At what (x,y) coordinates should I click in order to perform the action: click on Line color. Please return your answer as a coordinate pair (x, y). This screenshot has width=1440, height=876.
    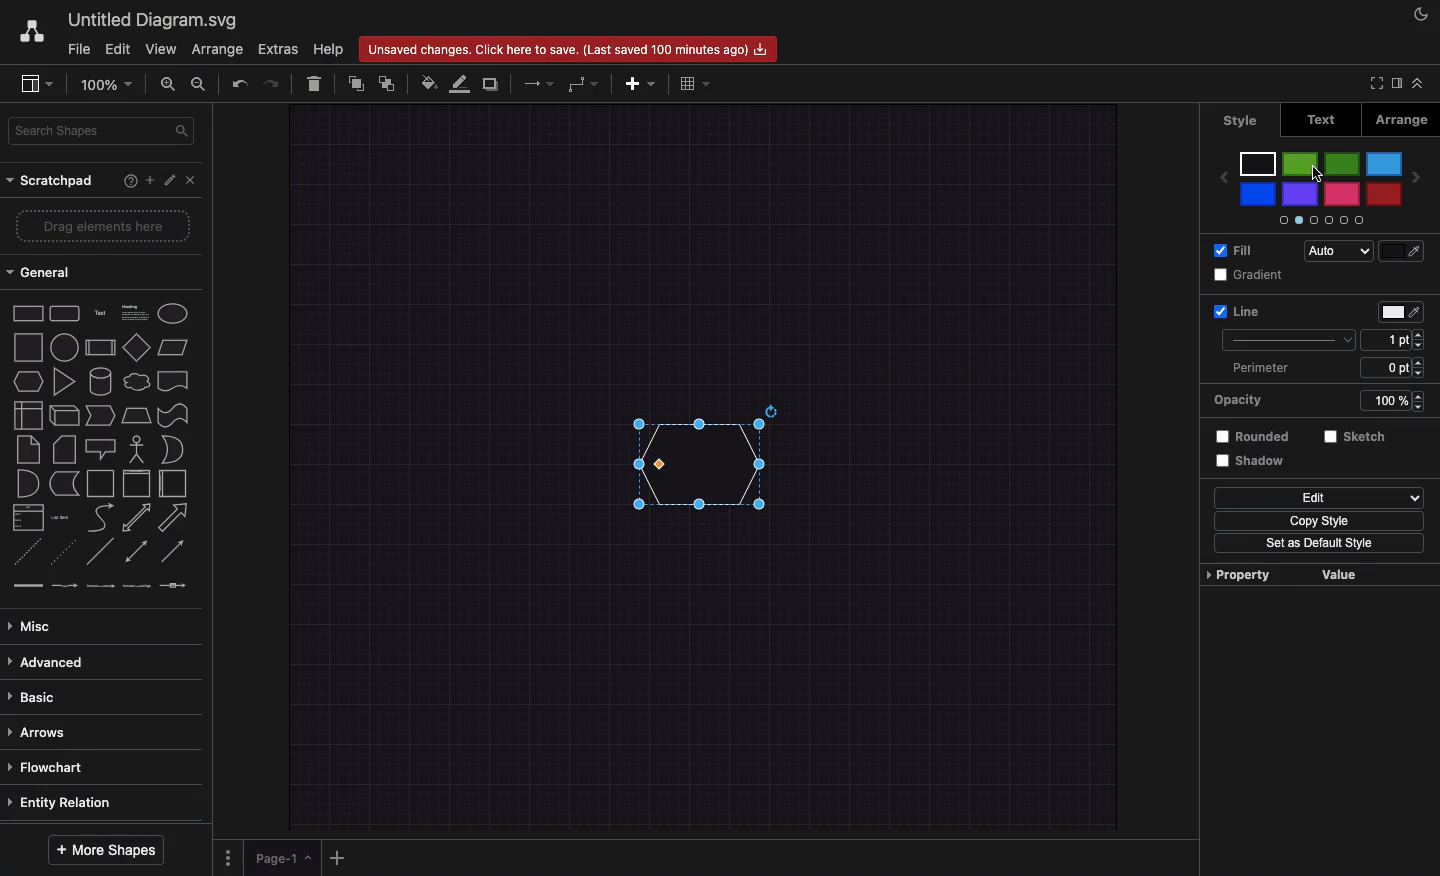
    Looking at the image, I should click on (461, 85).